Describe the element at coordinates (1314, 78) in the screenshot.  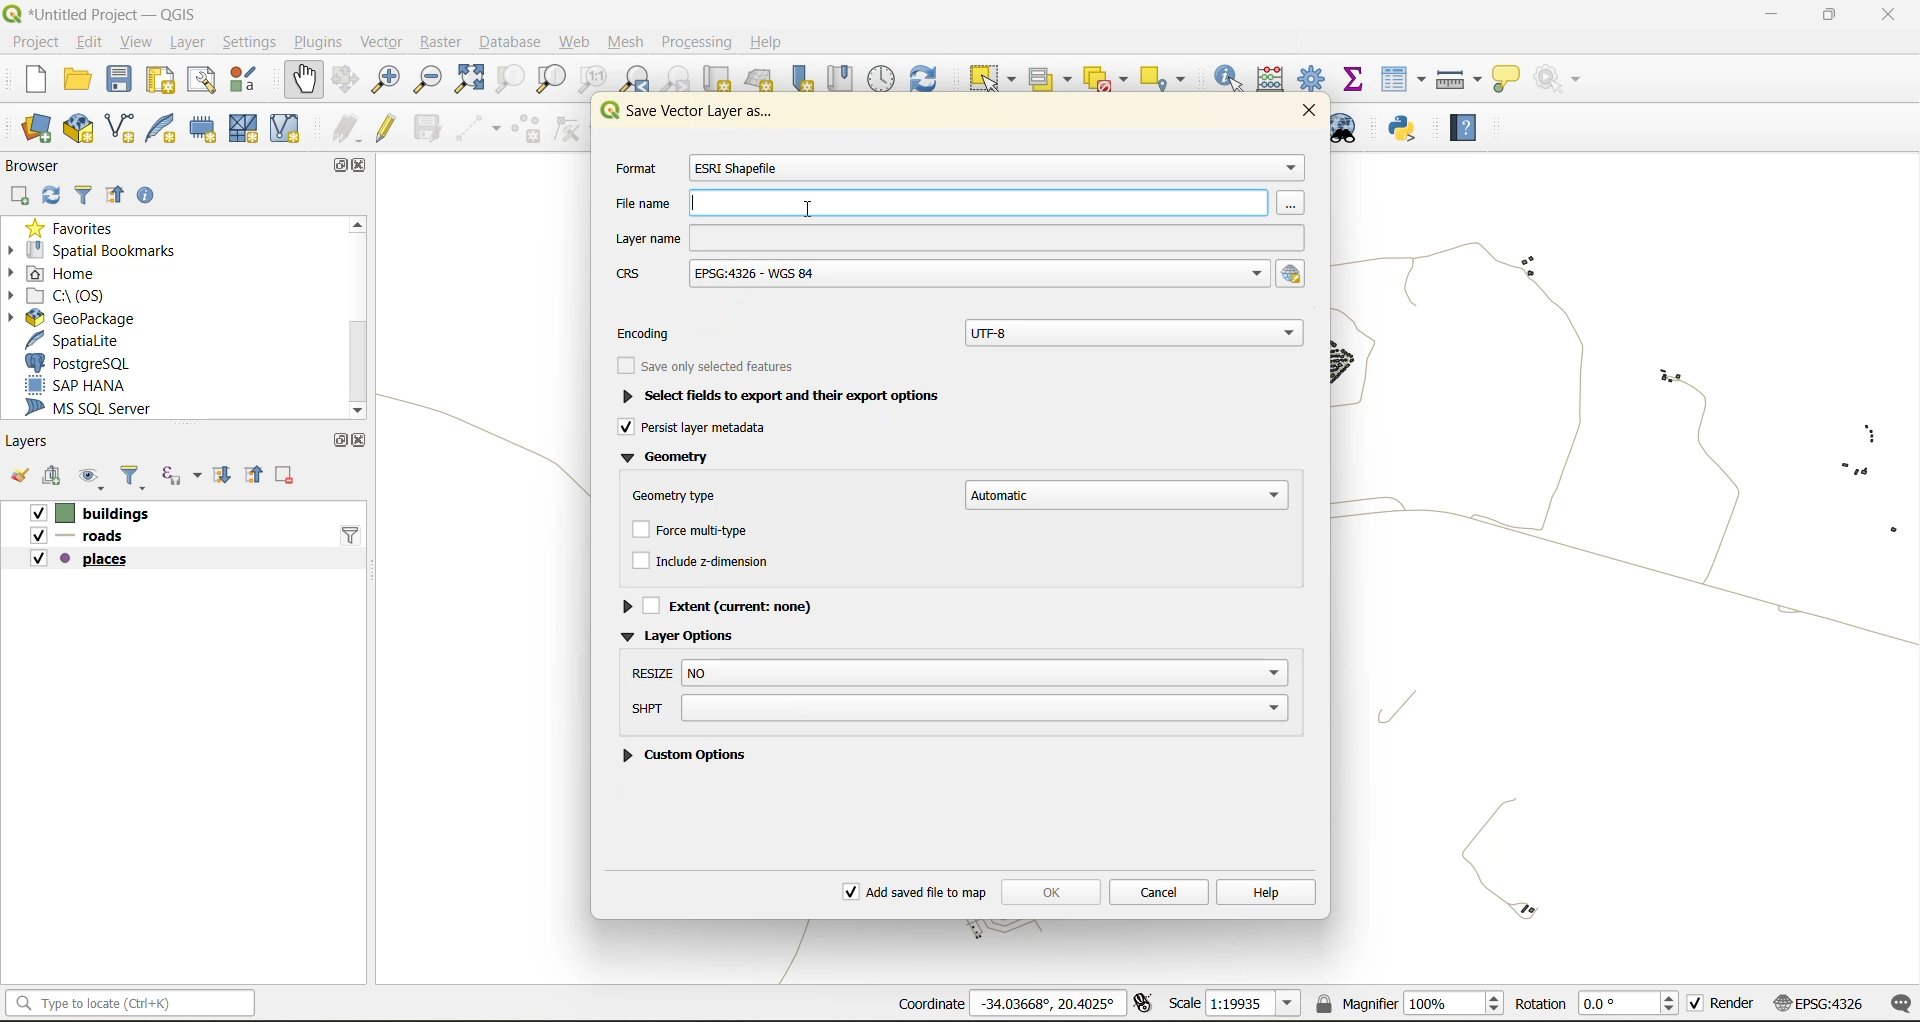
I see `toolbox` at that location.